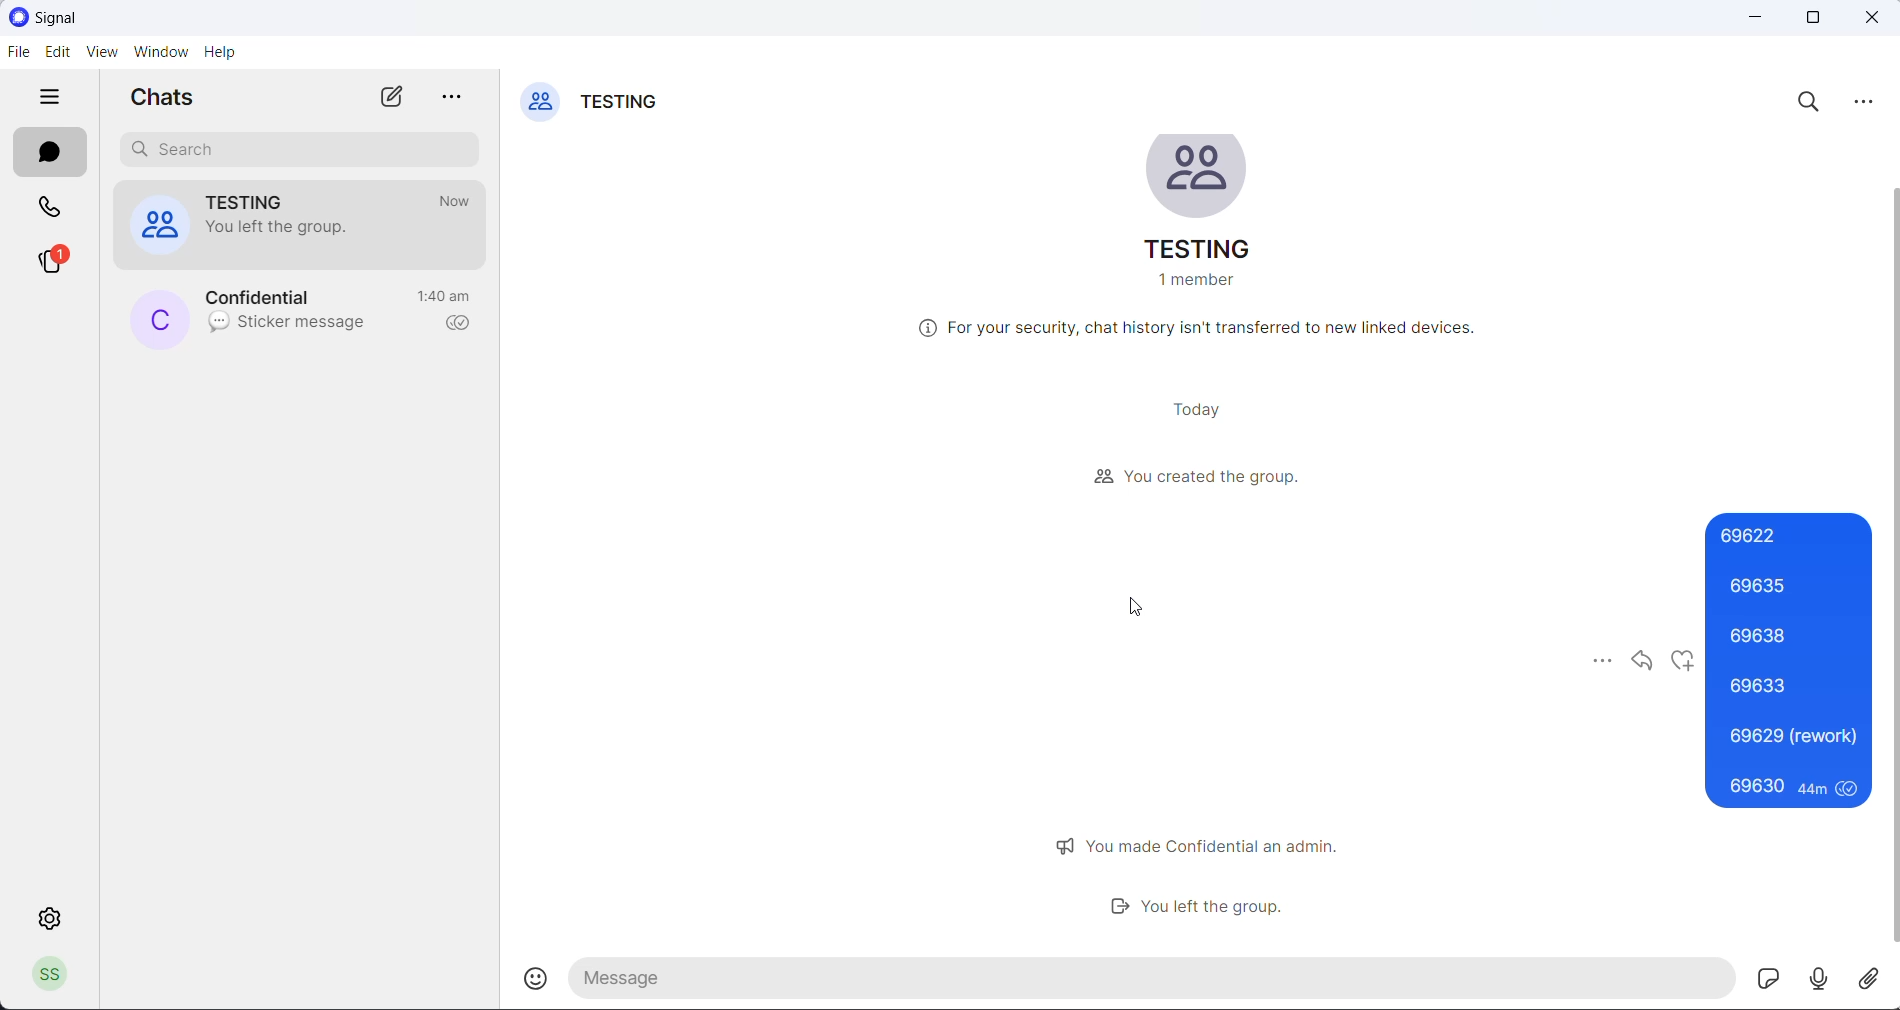 Image resolution: width=1900 pixels, height=1010 pixels. What do you see at coordinates (157, 228) in the screenshot?
I see `group cover photo` at bounding box center [157, 228].